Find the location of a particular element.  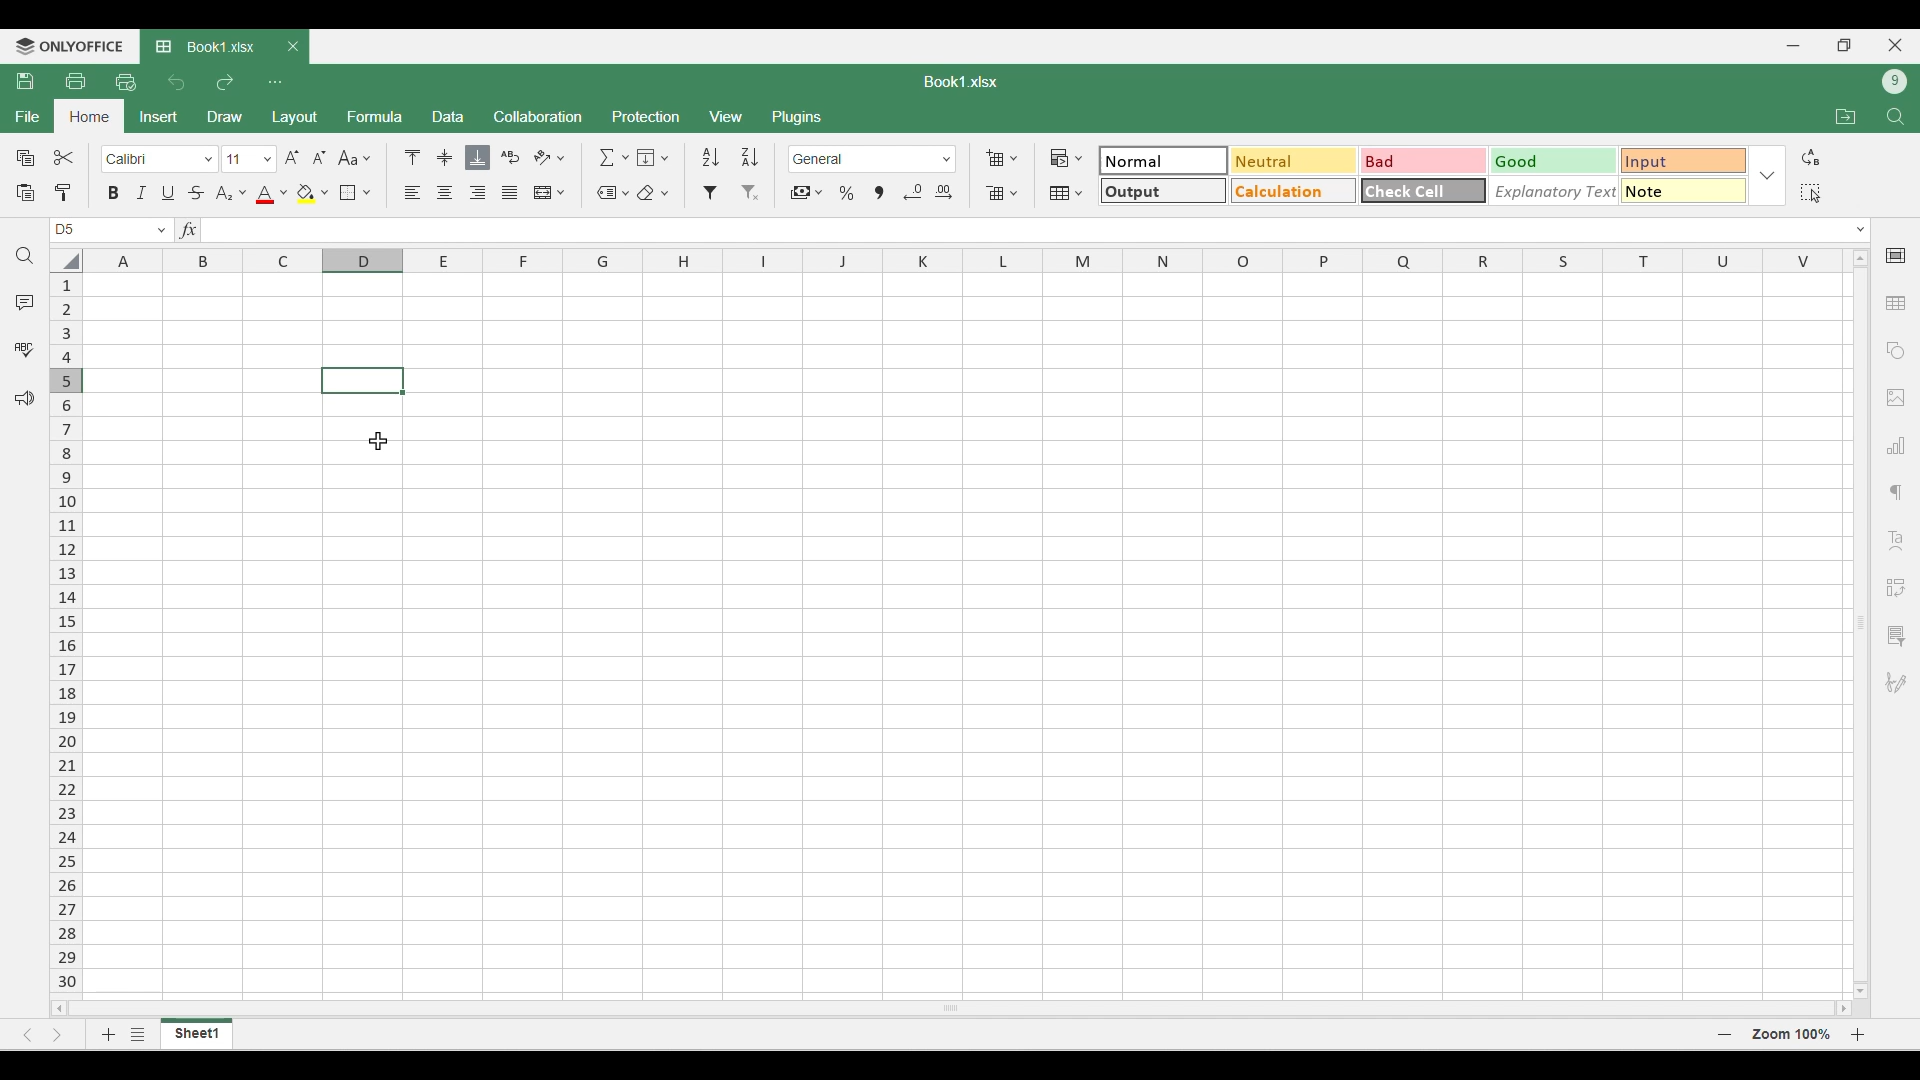

Cell type options is located at coordinates (1424, 176).